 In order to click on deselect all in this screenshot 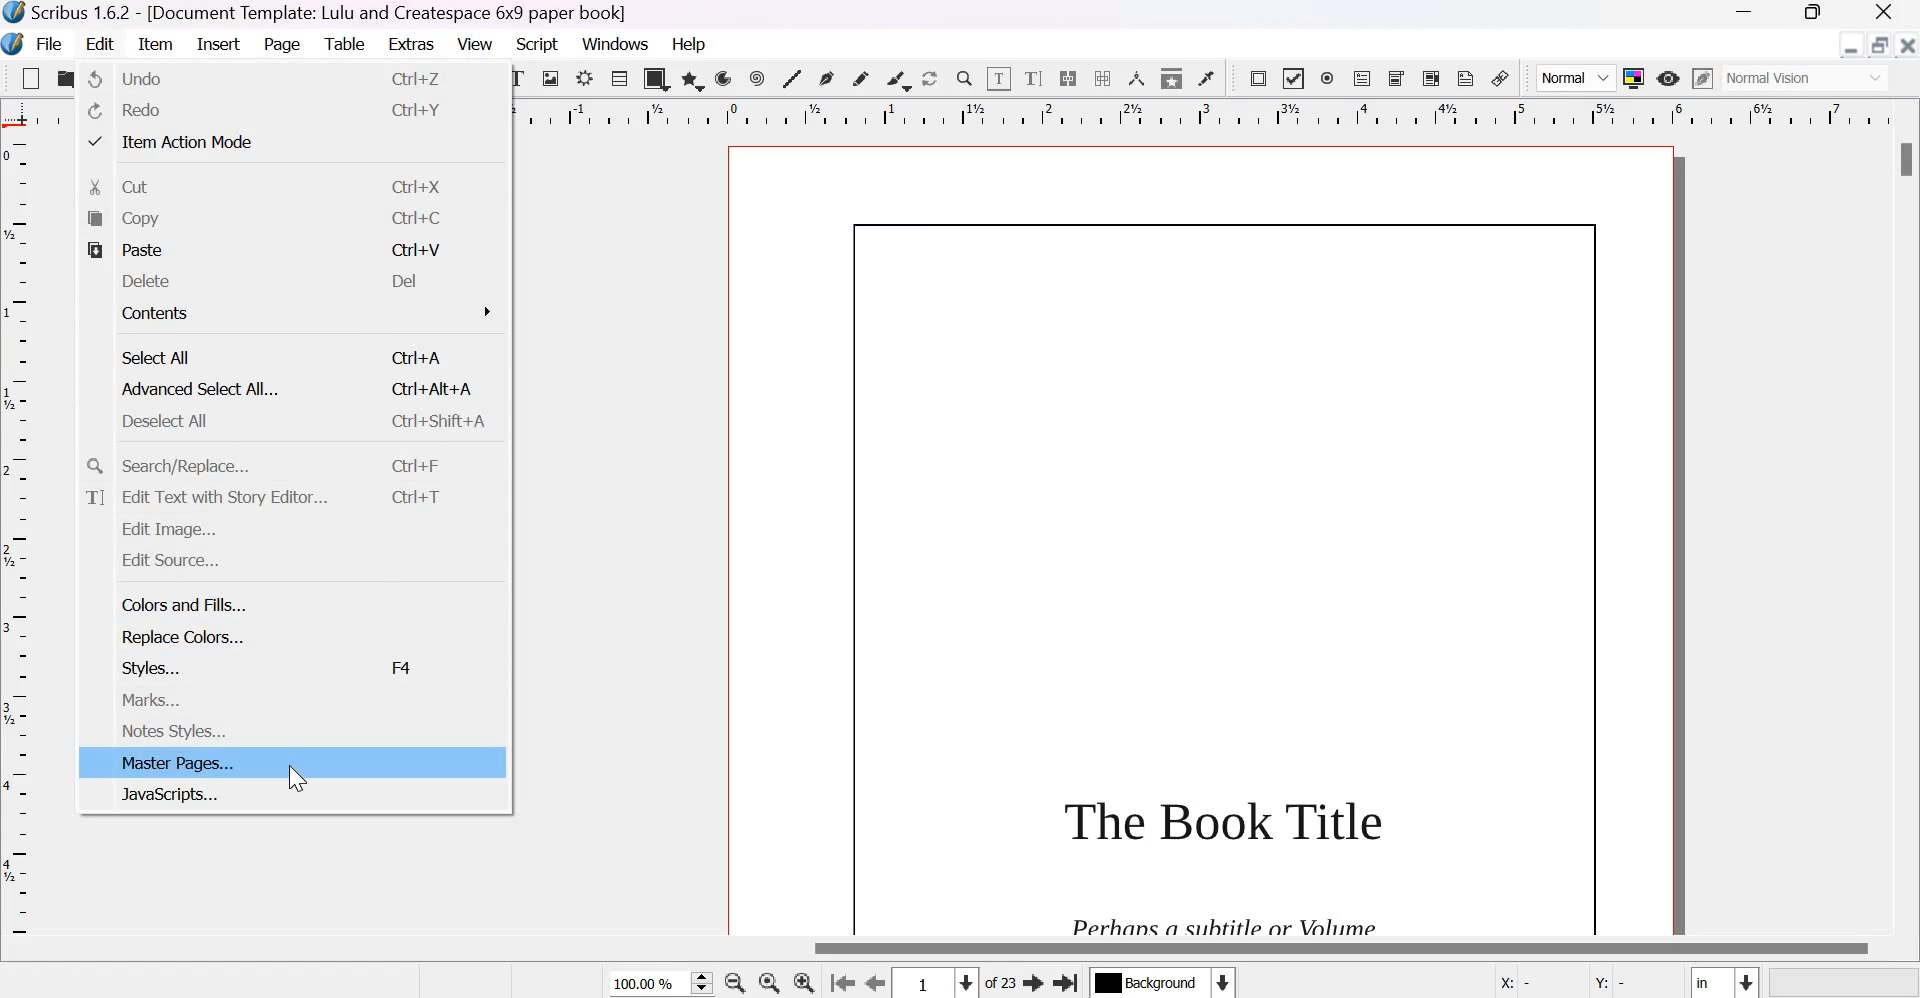, I will do `click(303, 422)`.